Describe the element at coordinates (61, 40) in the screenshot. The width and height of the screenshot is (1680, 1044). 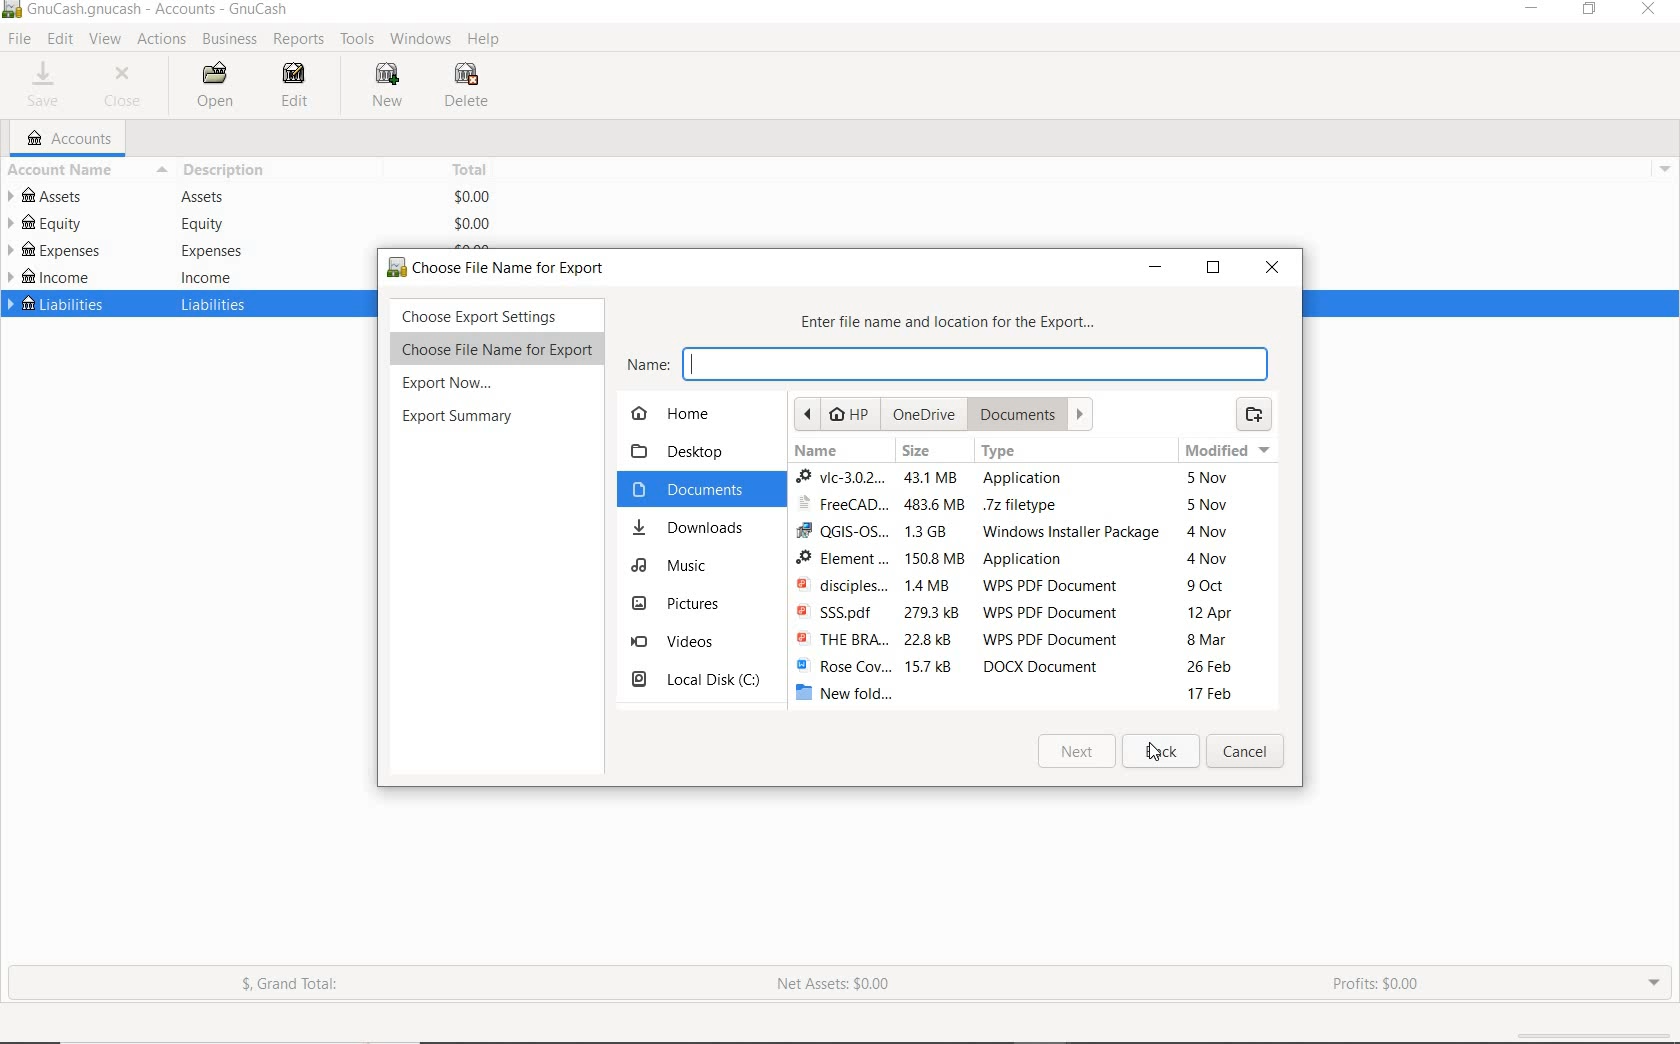
I see `EDIT` at that location.